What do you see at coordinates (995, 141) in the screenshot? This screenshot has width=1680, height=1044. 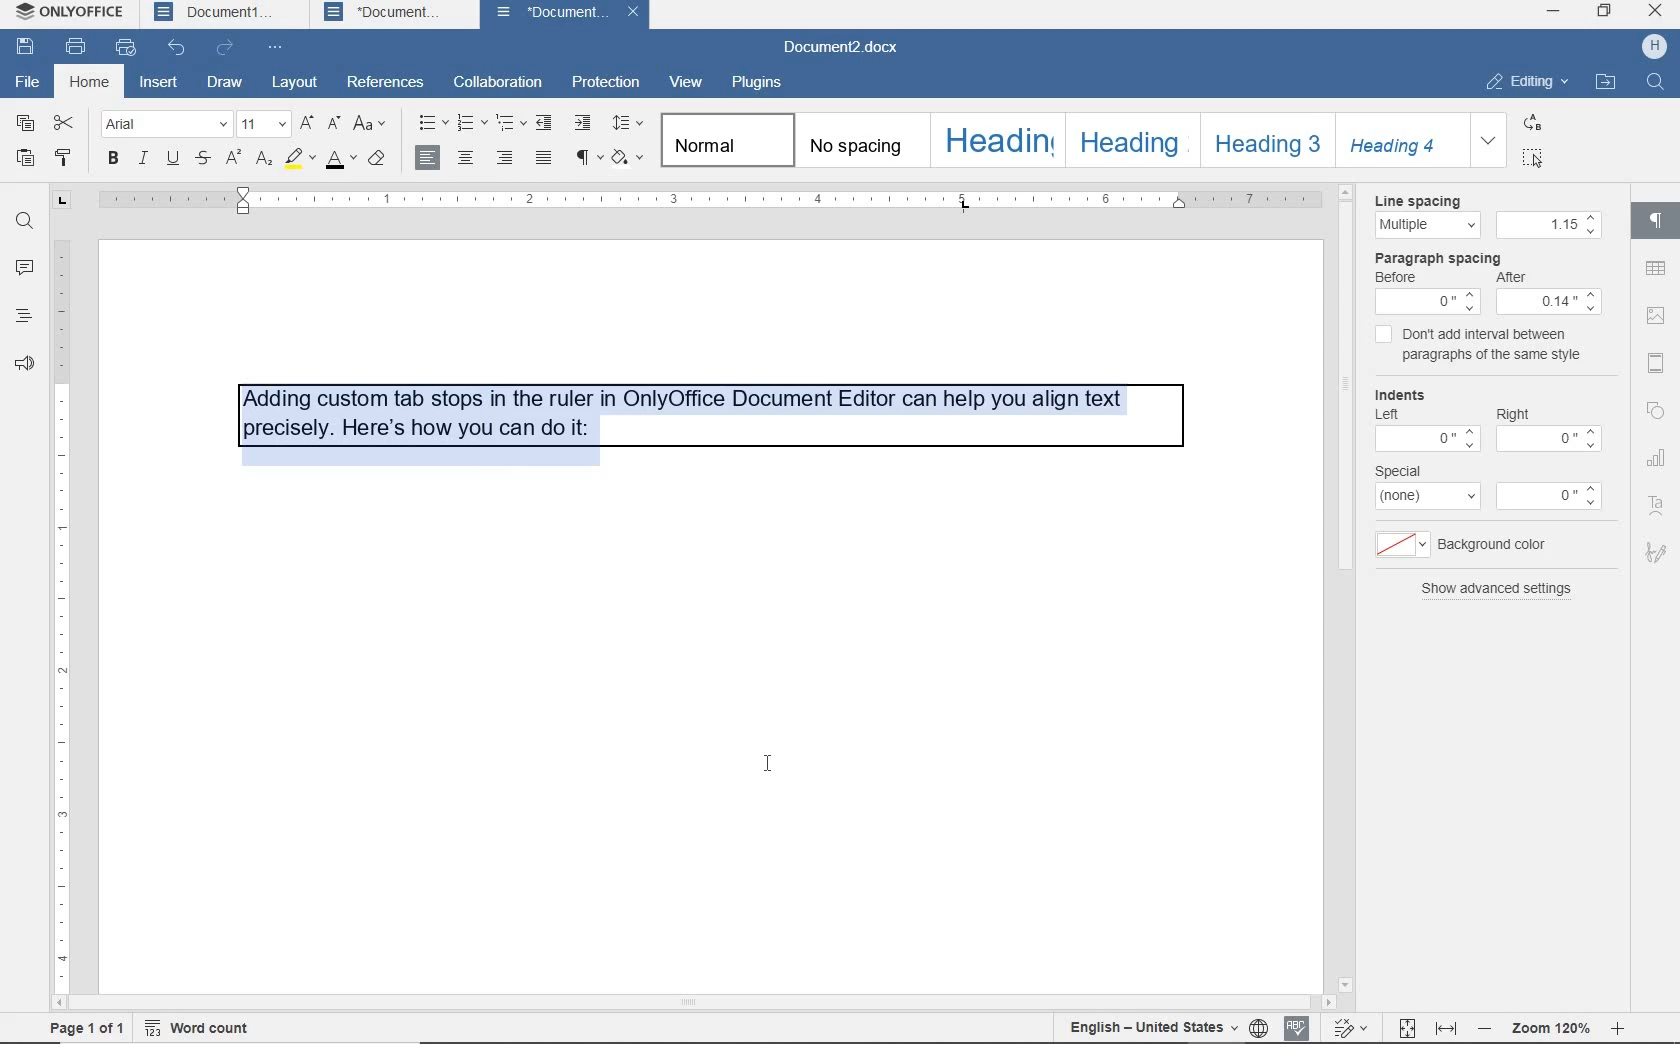 I see `heading 1` at bounding box center [995, 141].